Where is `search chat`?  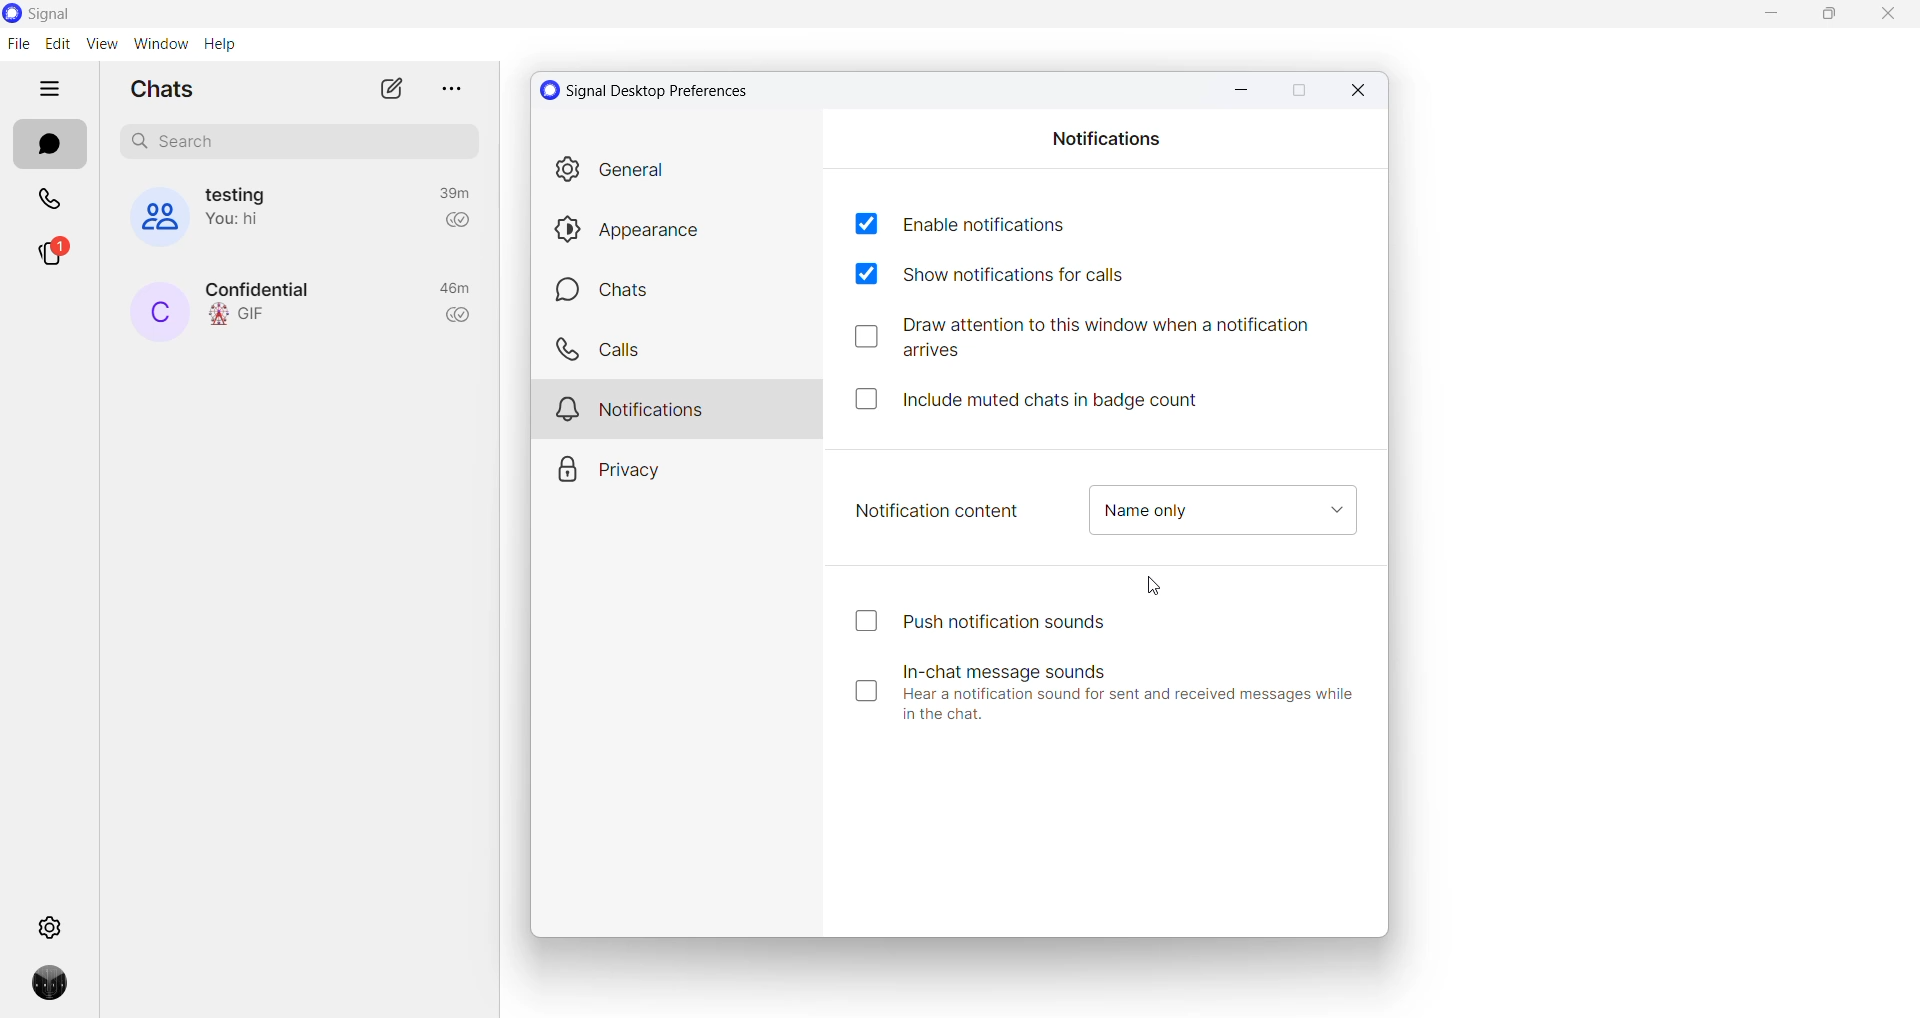
search chat is located at coordinates (299, 142).